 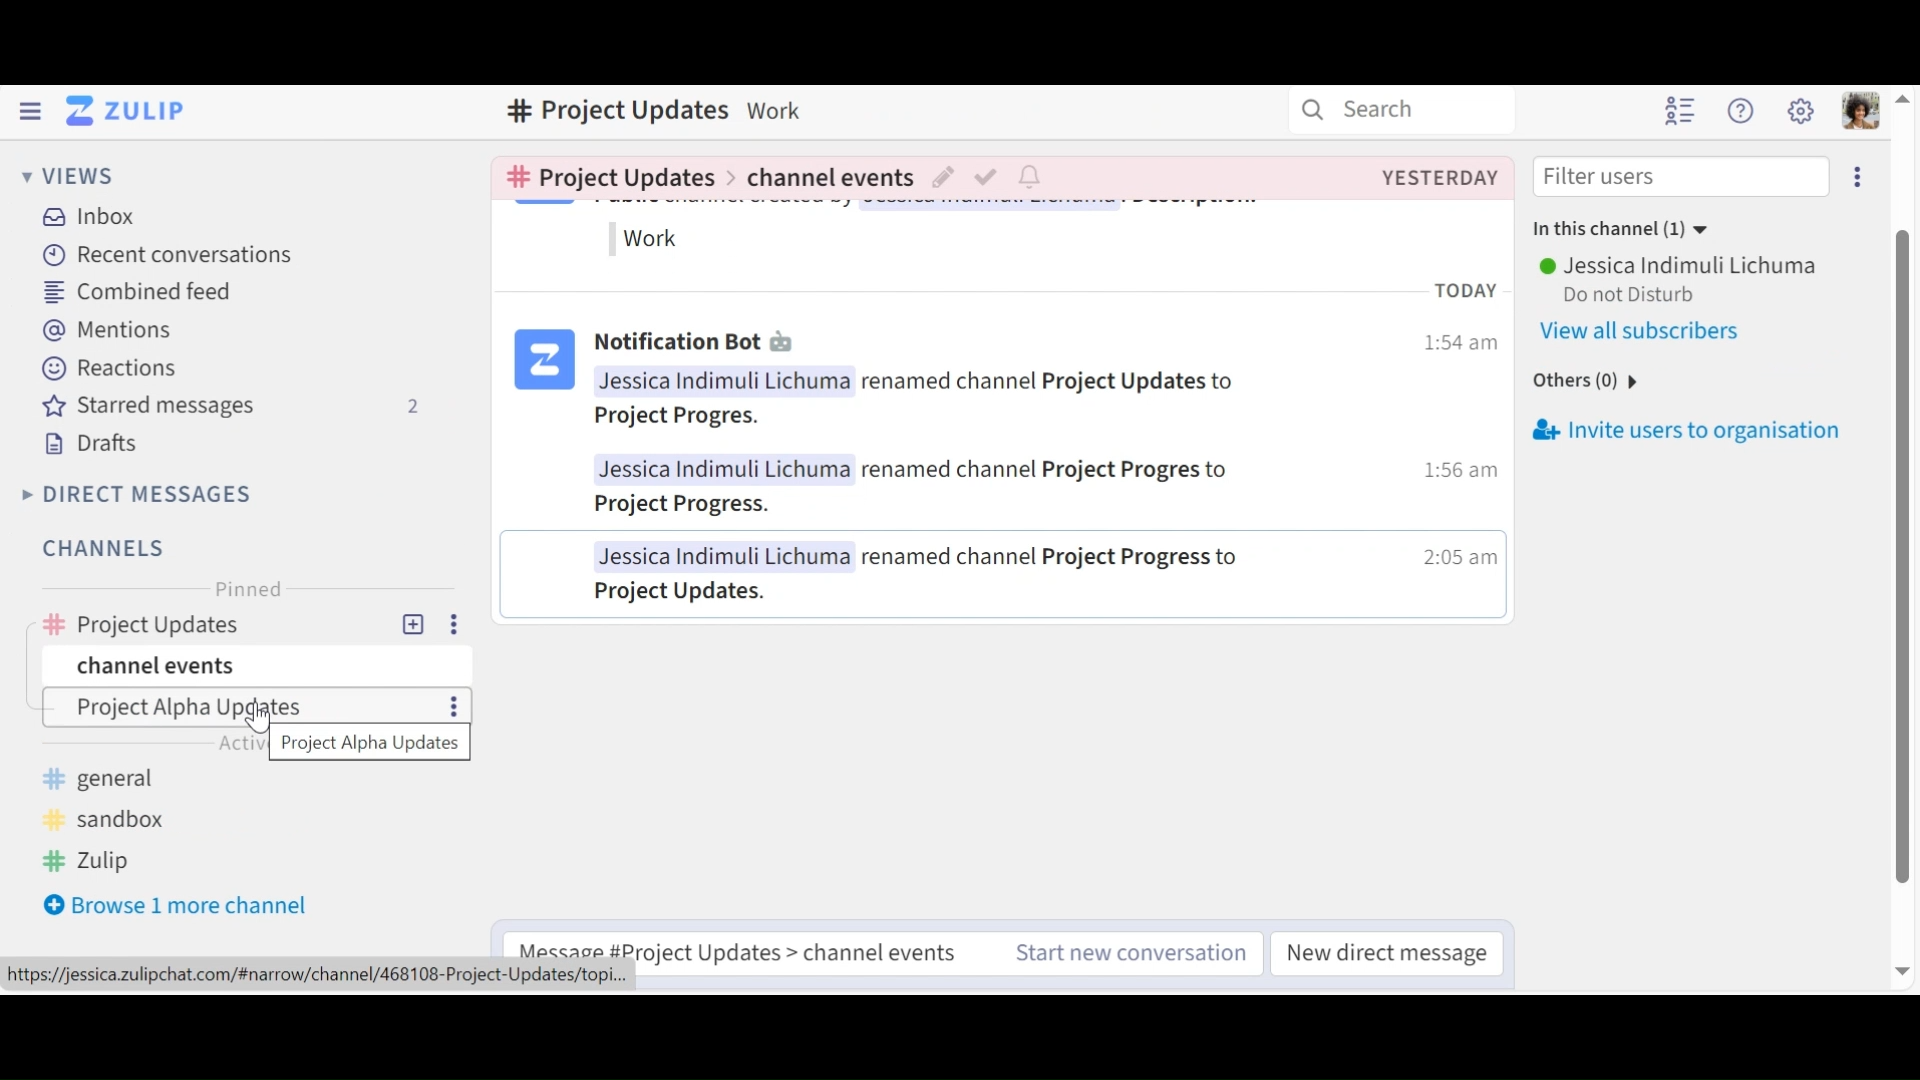 I want to click on View all users, so click(x=1654, y=331).